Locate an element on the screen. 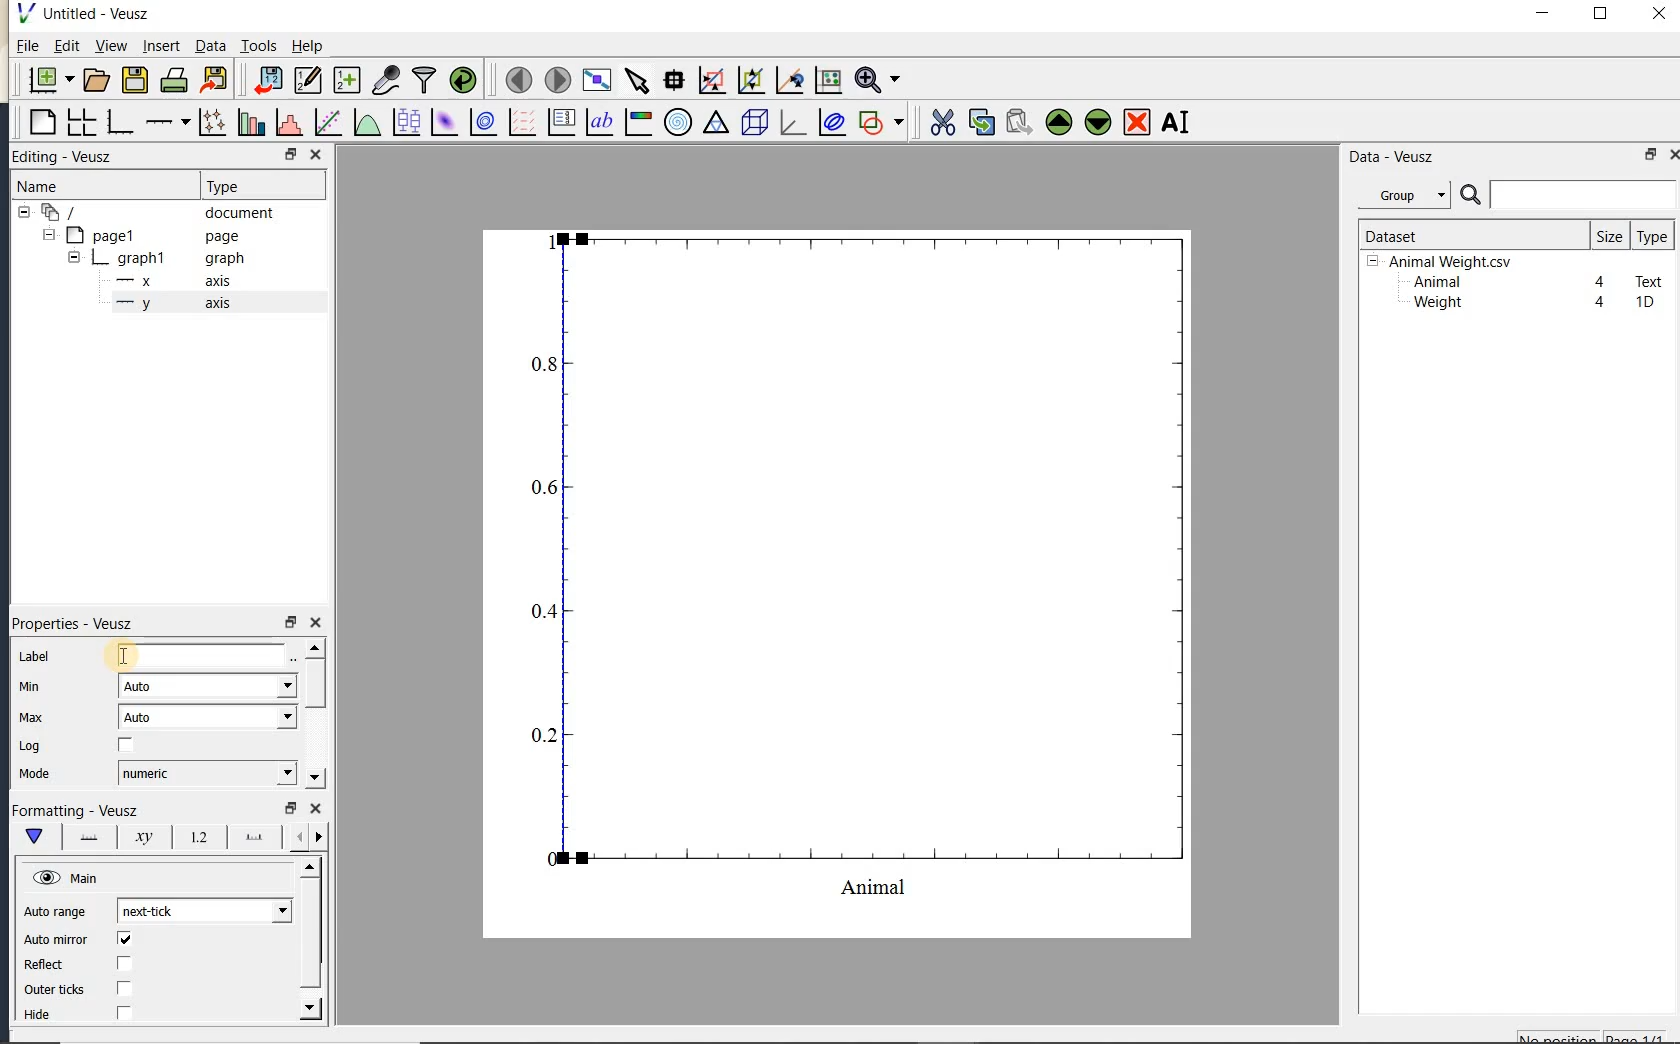 The height and width of the screenshot is (1044, 1680). plot a function is located at coordinates (366, 125).